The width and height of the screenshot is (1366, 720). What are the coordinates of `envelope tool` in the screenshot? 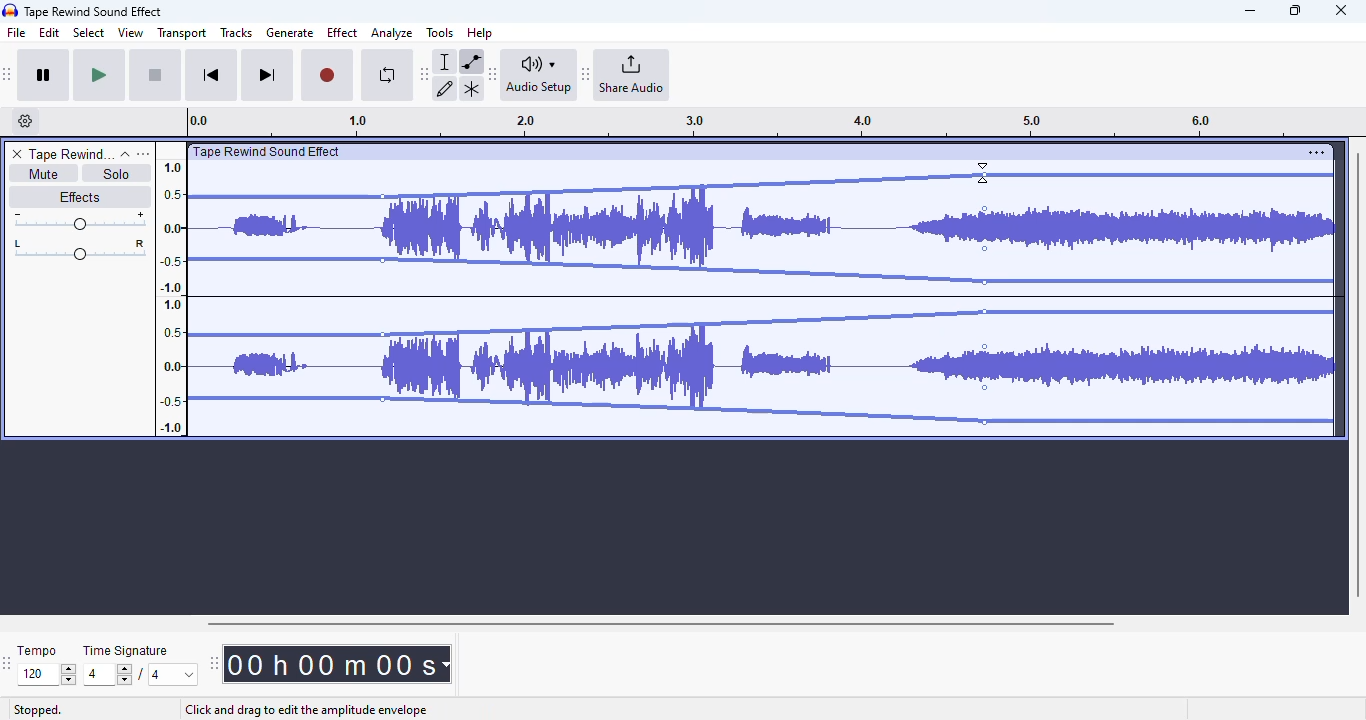 It's located at (471, 61).